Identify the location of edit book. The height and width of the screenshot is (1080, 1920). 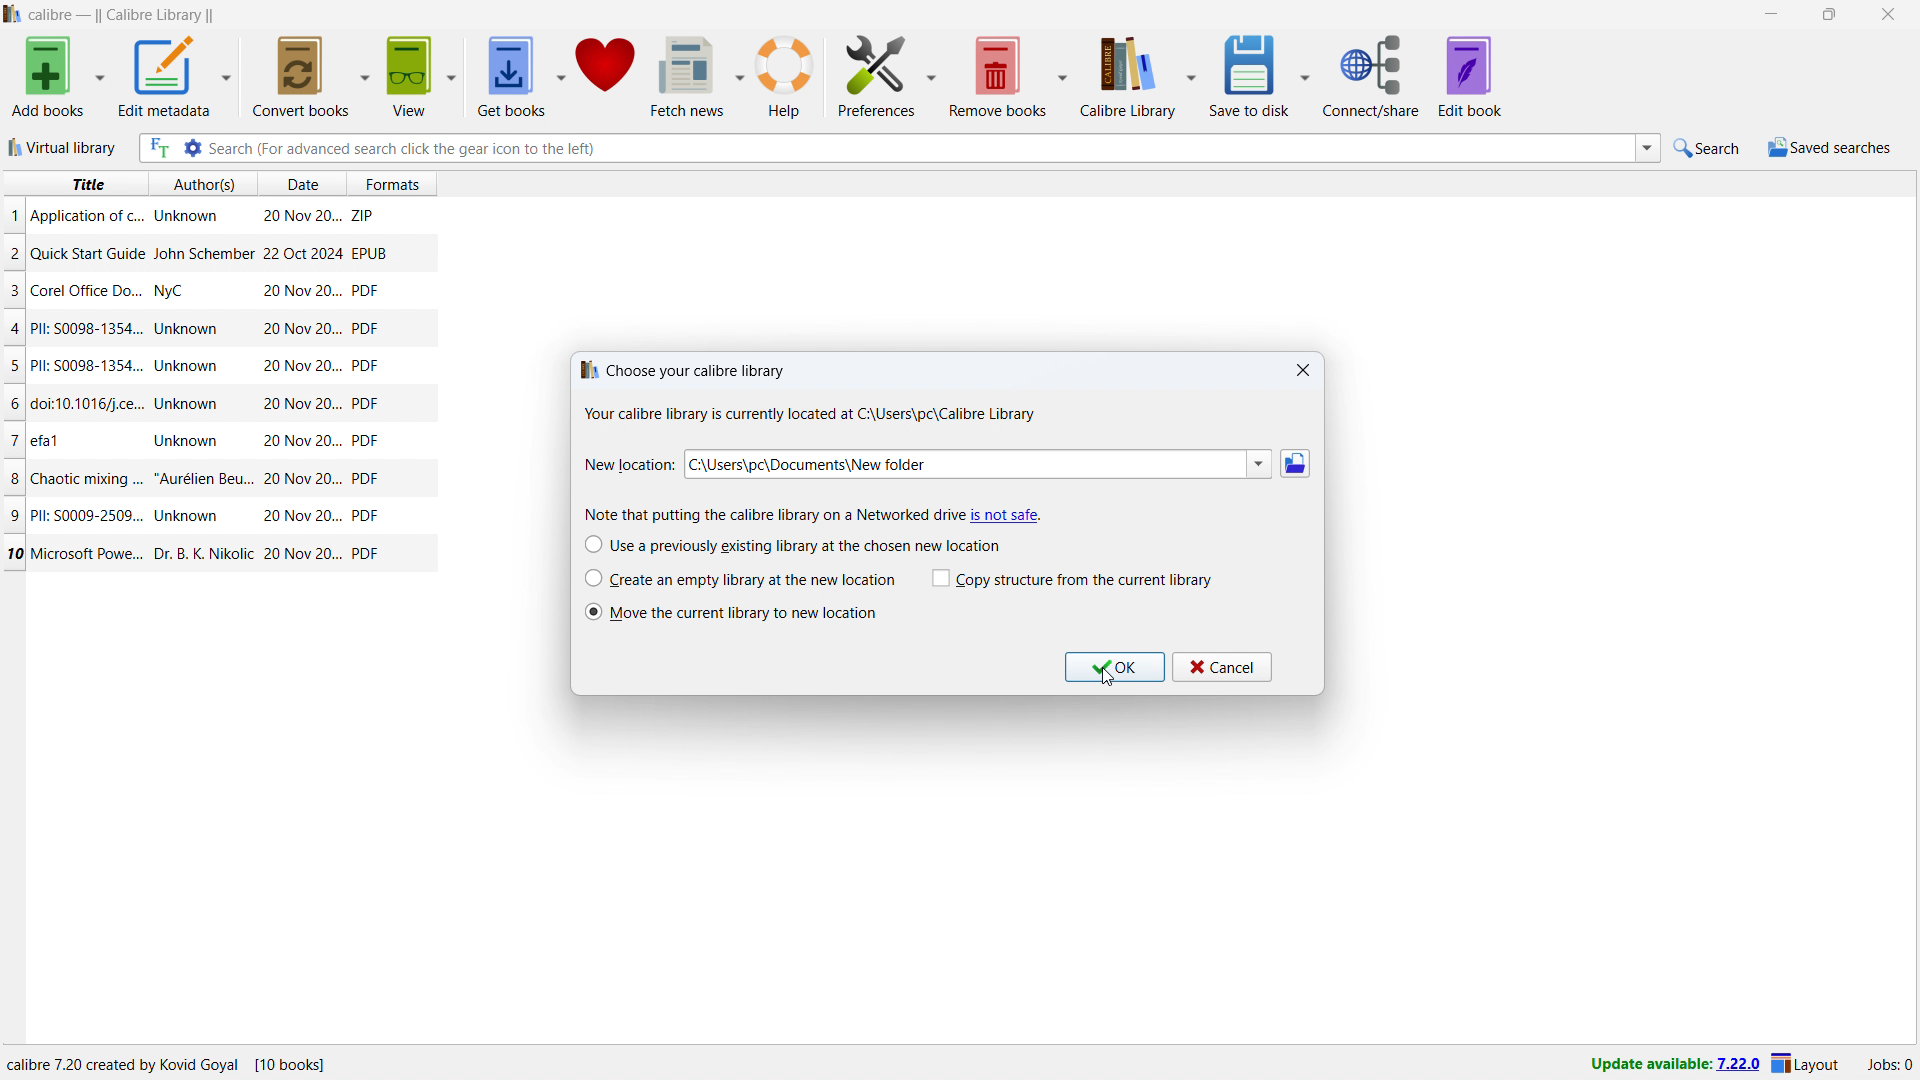
(1471, 76).